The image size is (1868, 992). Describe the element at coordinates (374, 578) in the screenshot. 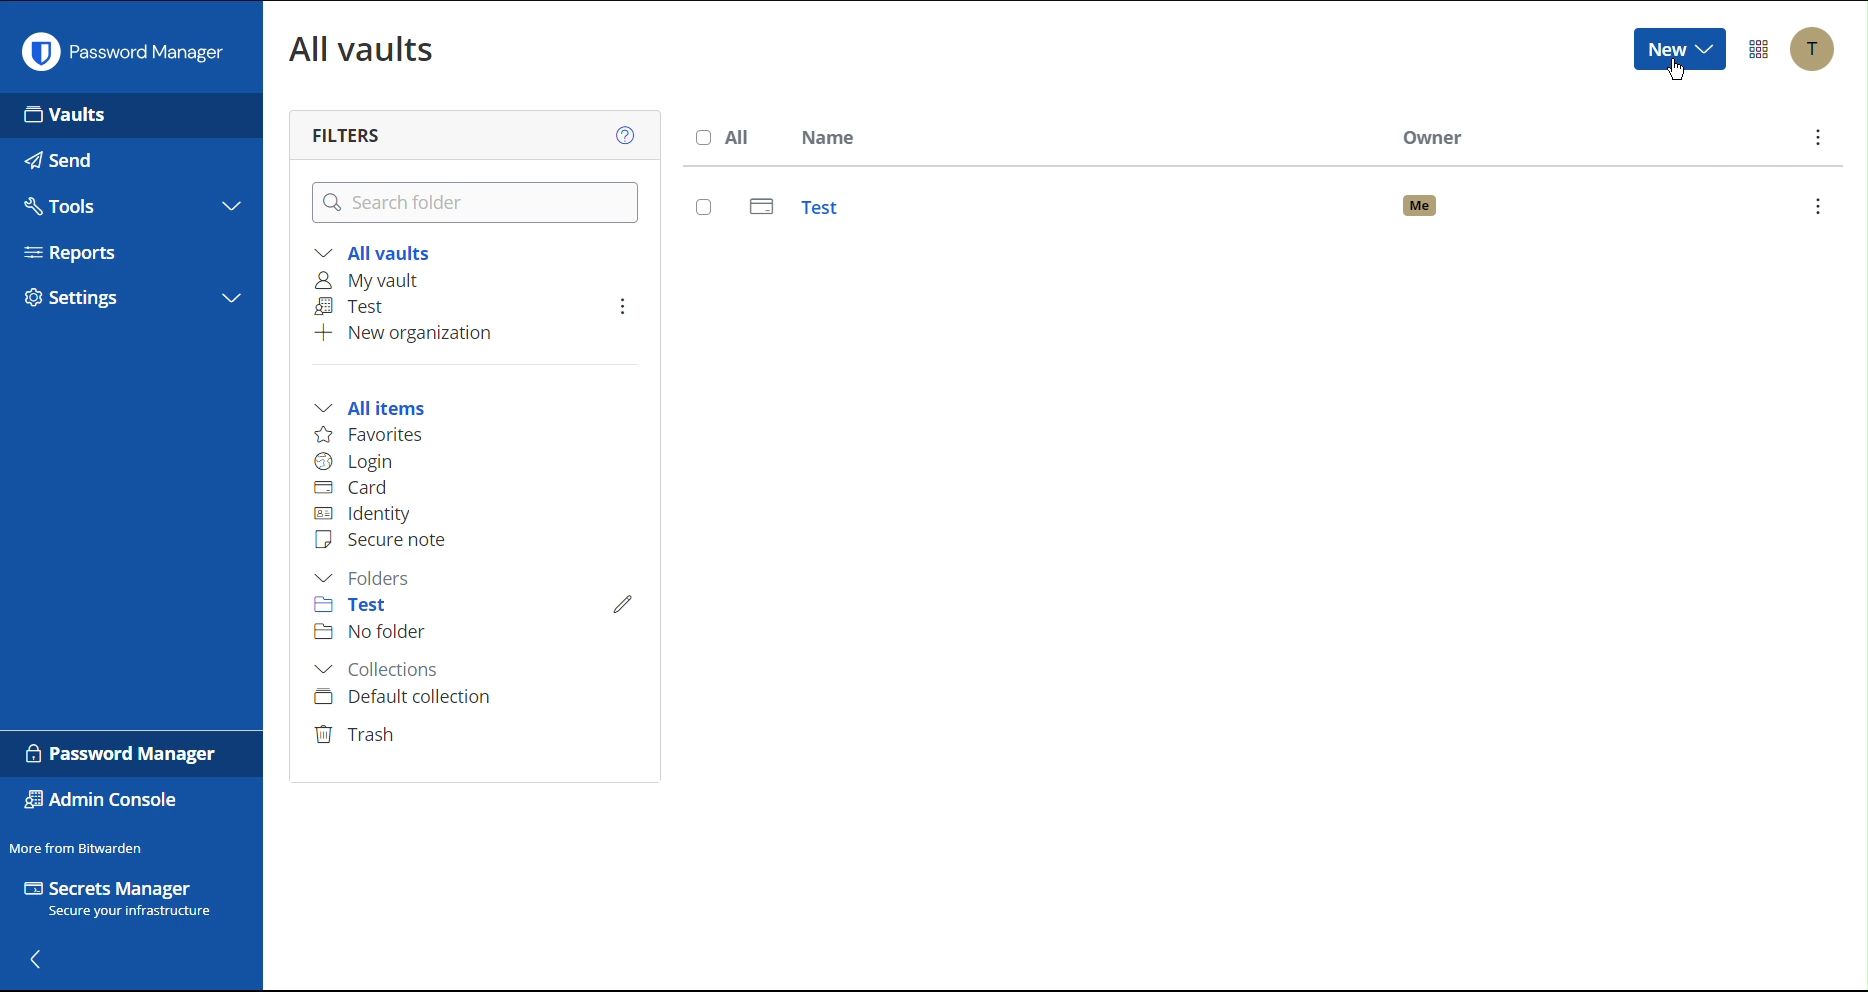

I see `Folders` at that location.